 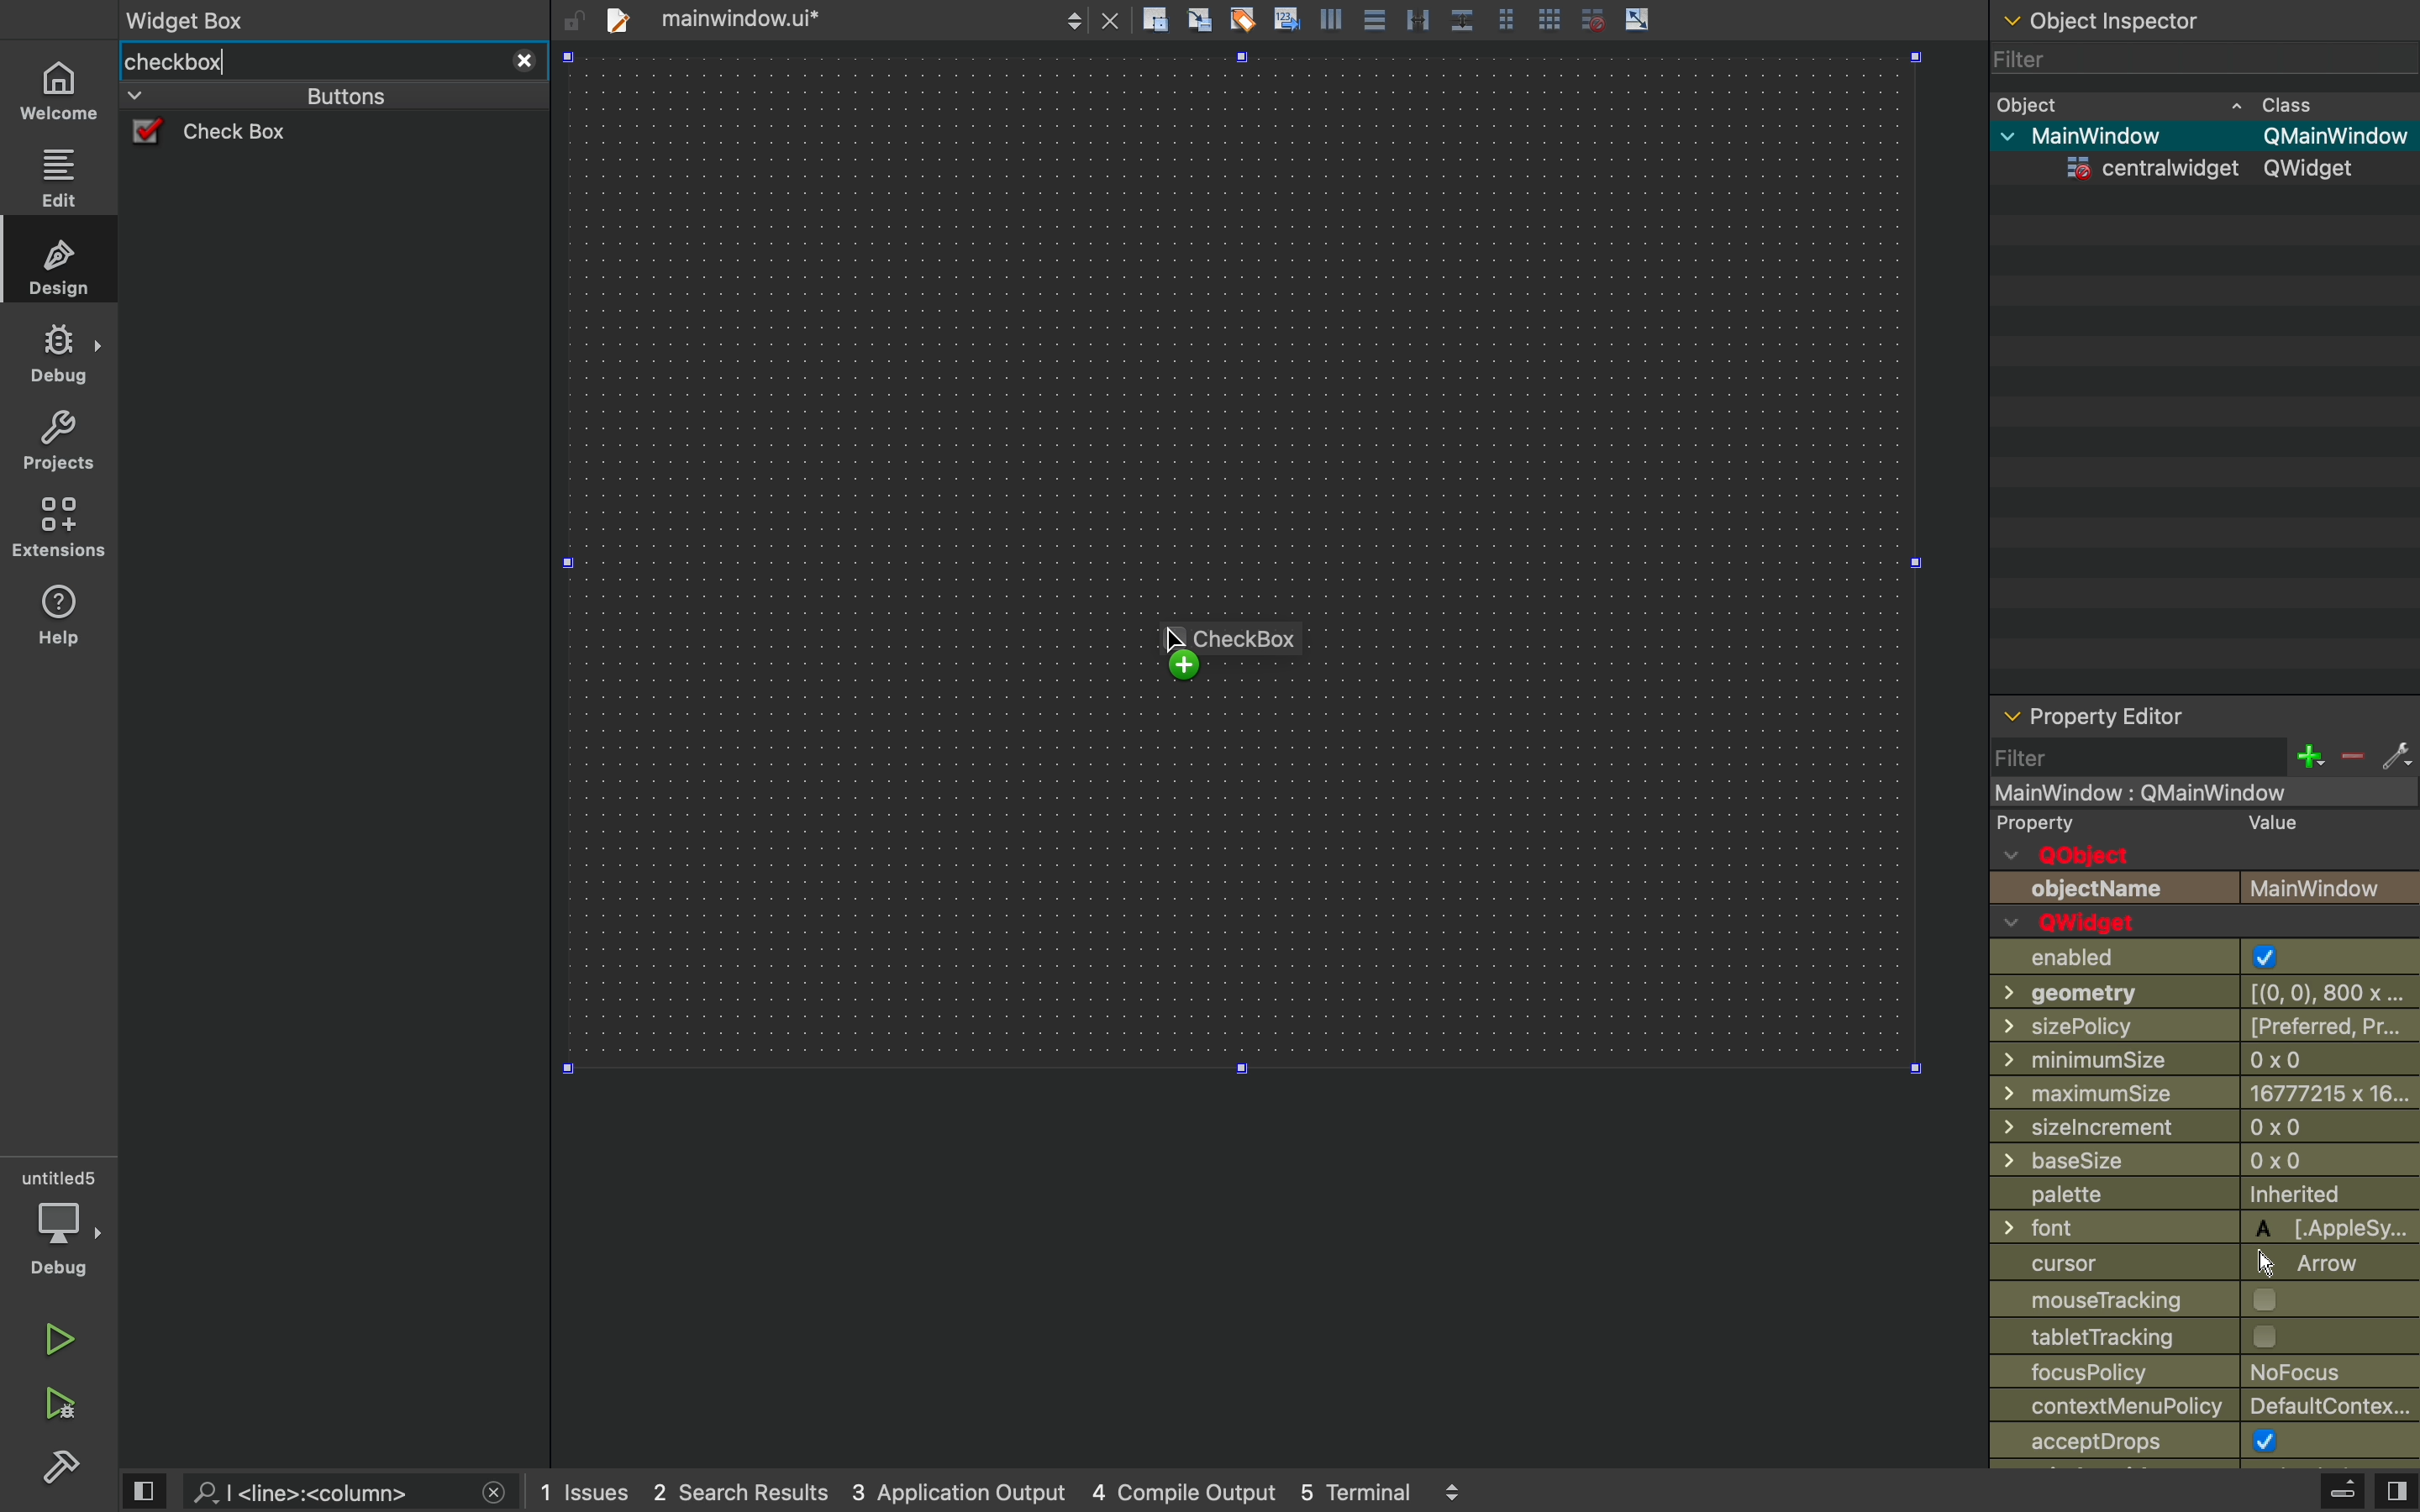 What do you see at coordinates (2273, 824) in the screenshot?
I see `Value` at bounding box center [2273, 824].